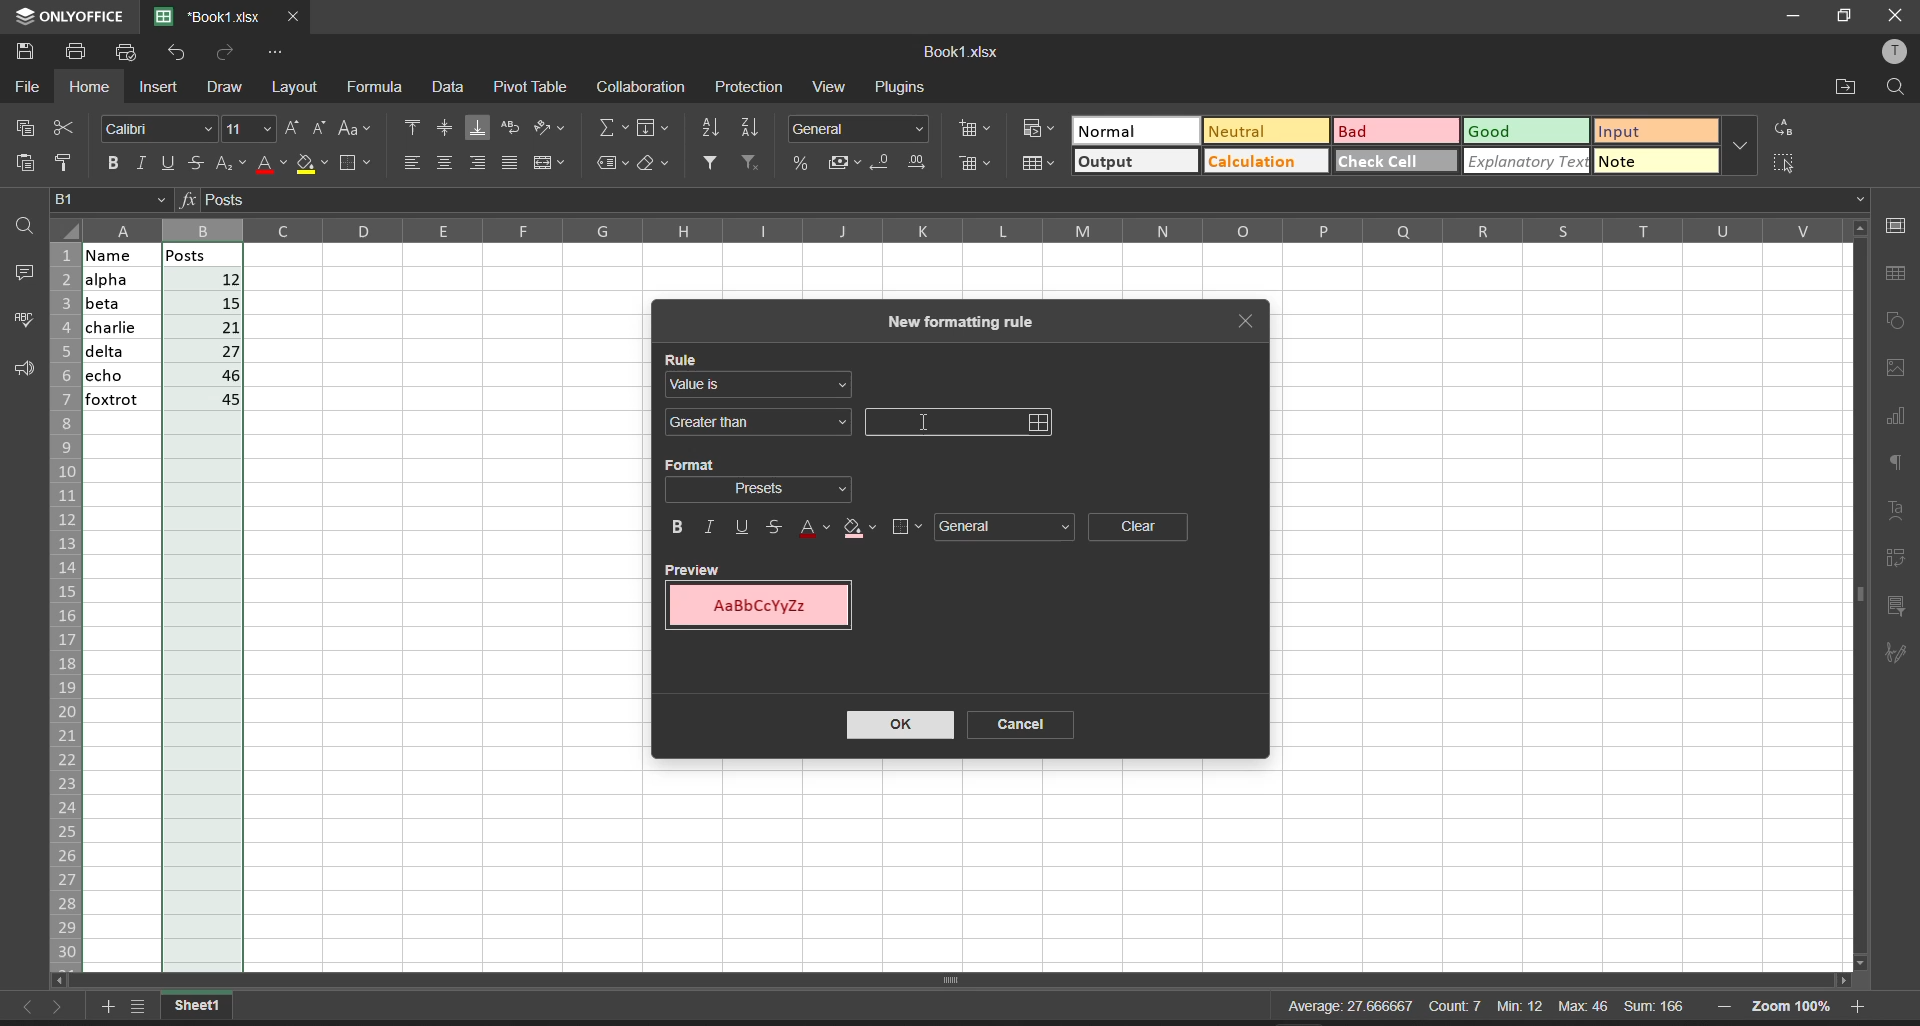  What do you see at coordinates (1724, 1005) in the screenshot?
I see `zoom out` at bounding box center [1724, 1005].